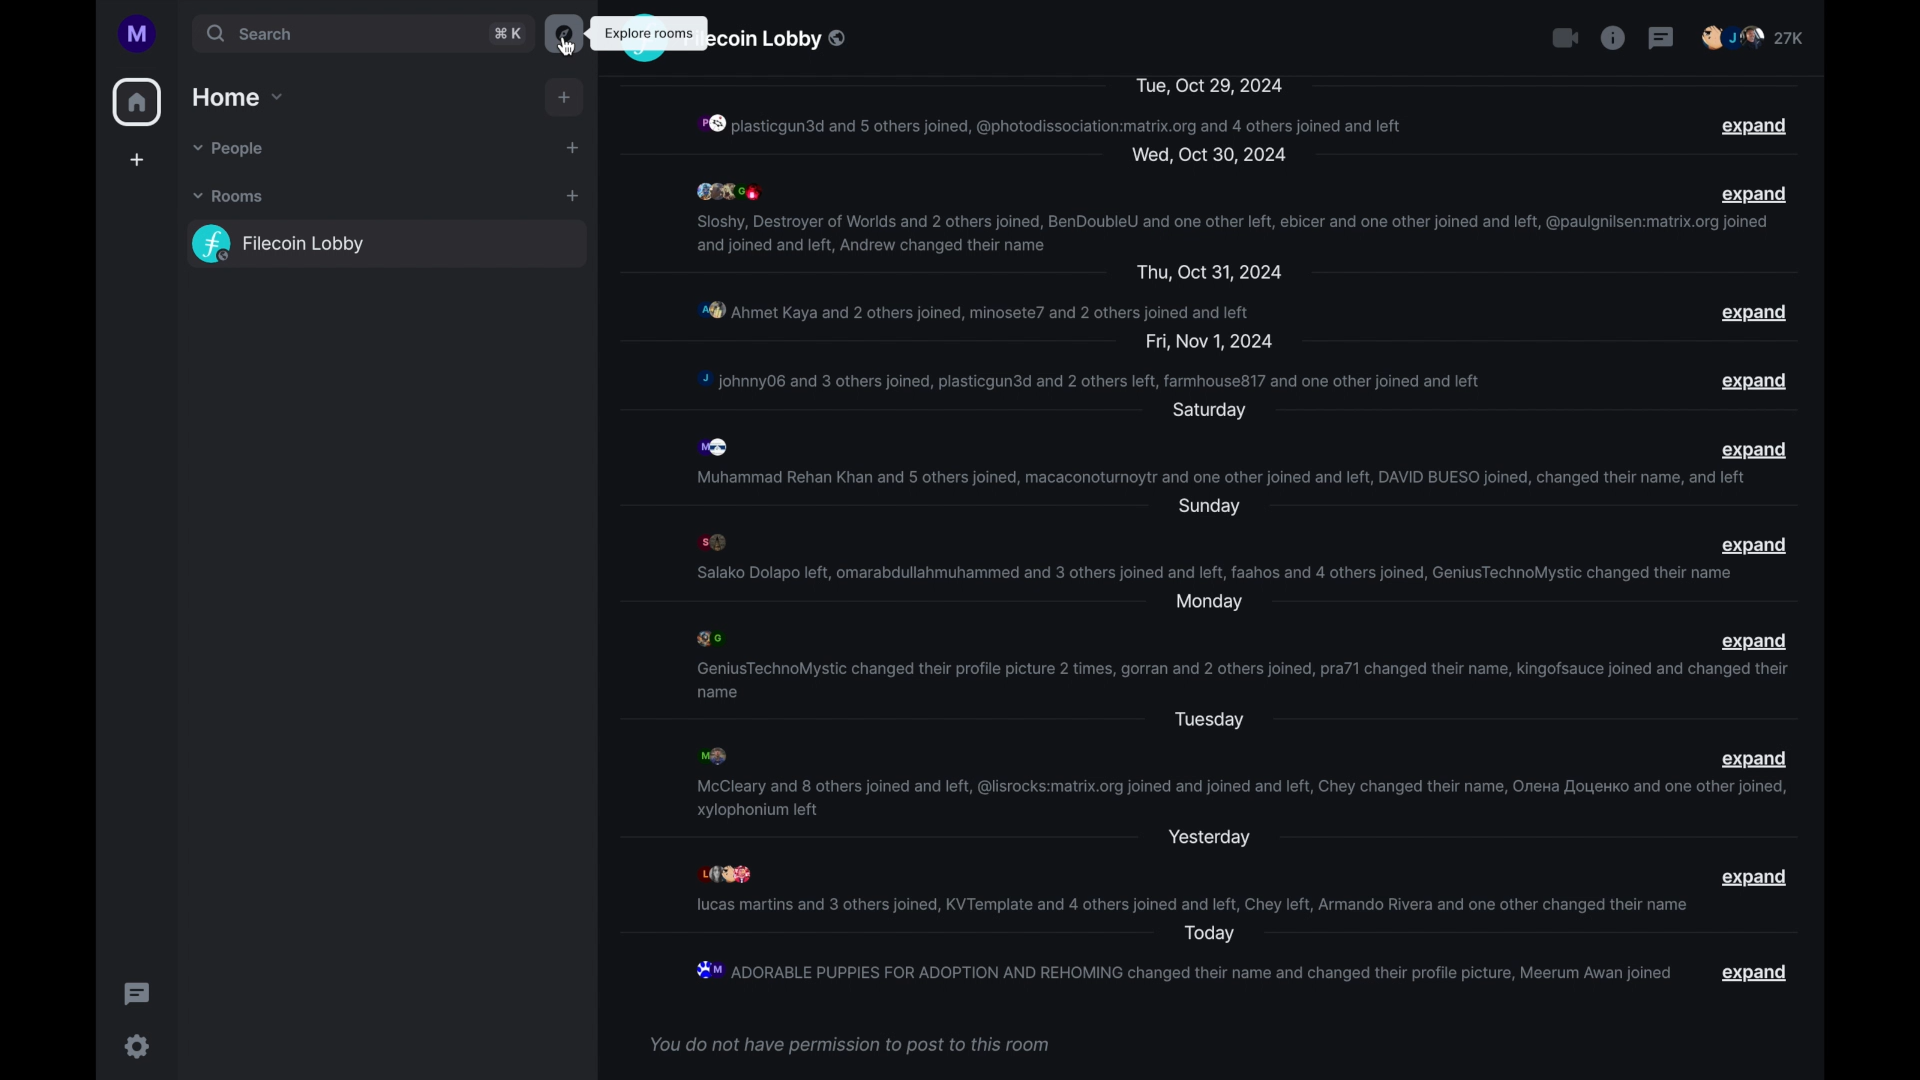  I want to click on Wed, Oct 30, 2024, so click(1208, 156).